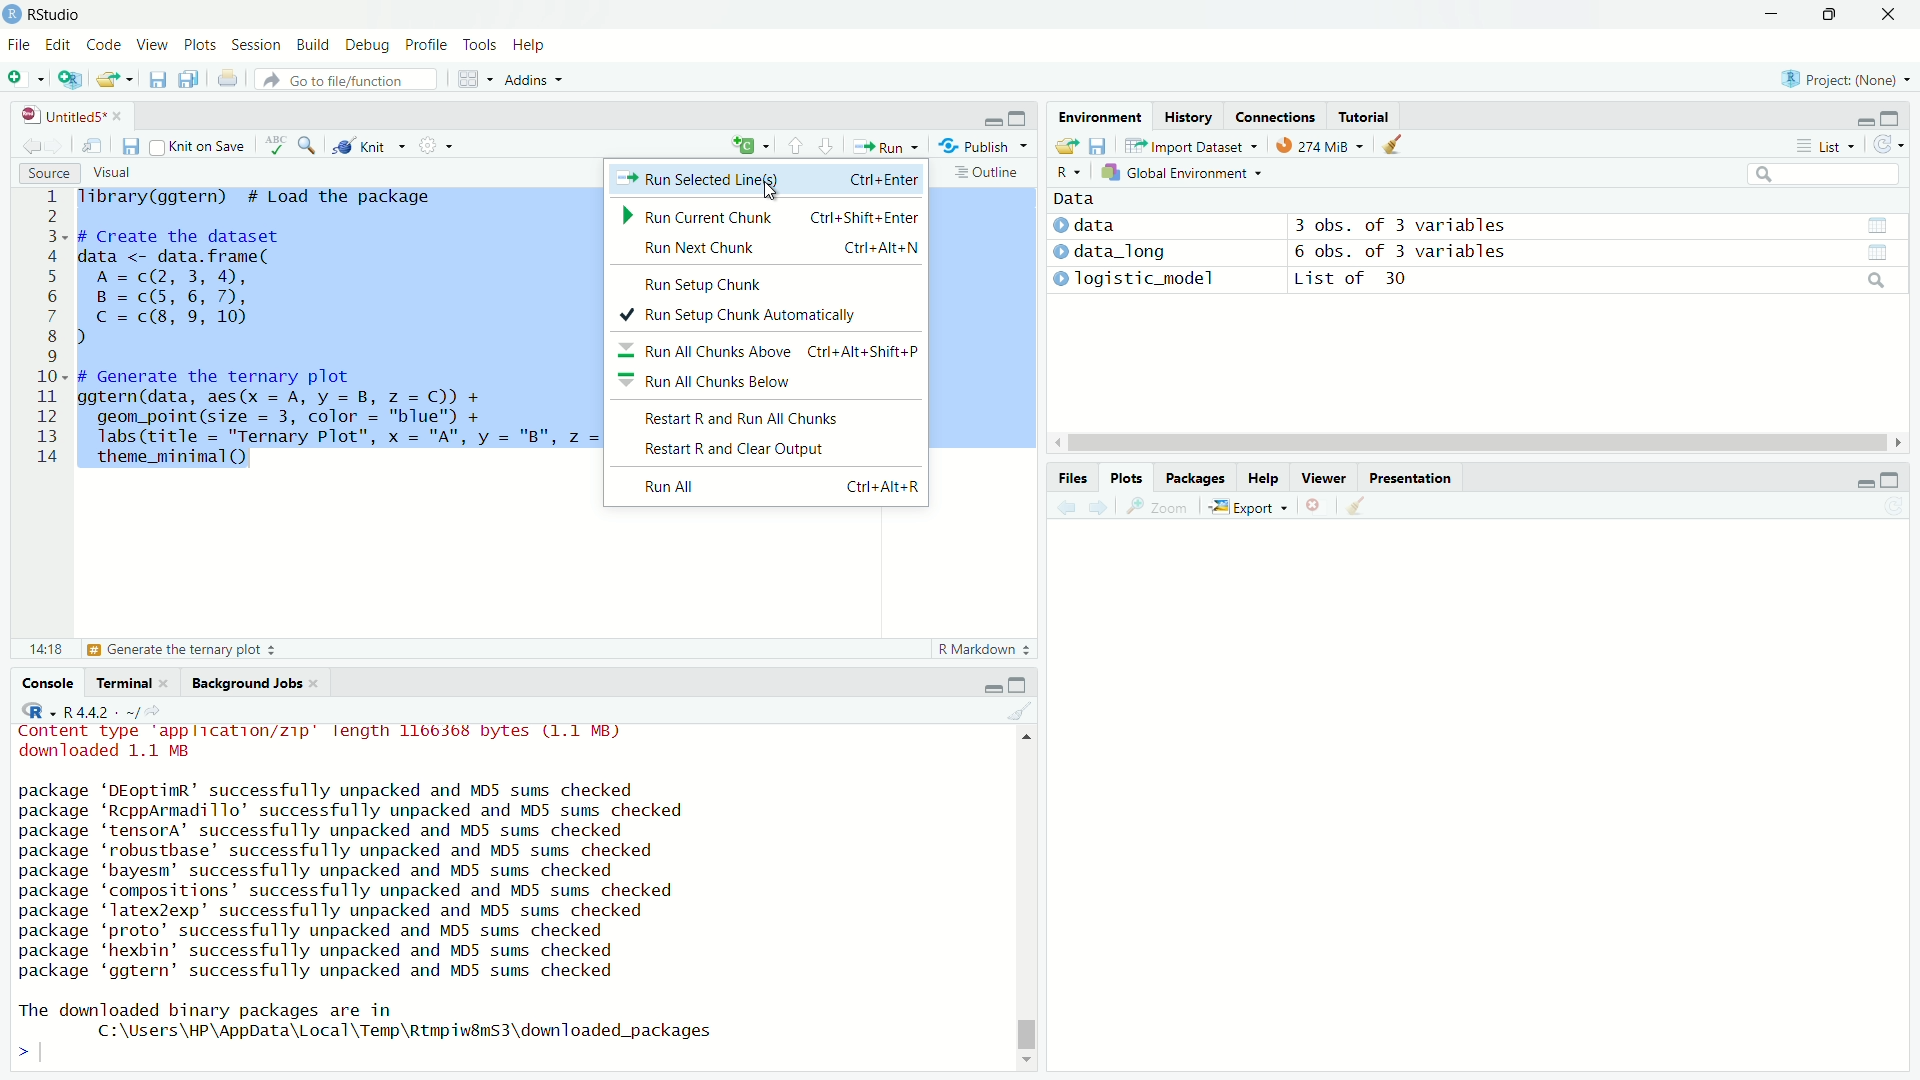  Describe the element at coordinates (1314, 146) in the screenshot. I see `274 MiB` at that location.